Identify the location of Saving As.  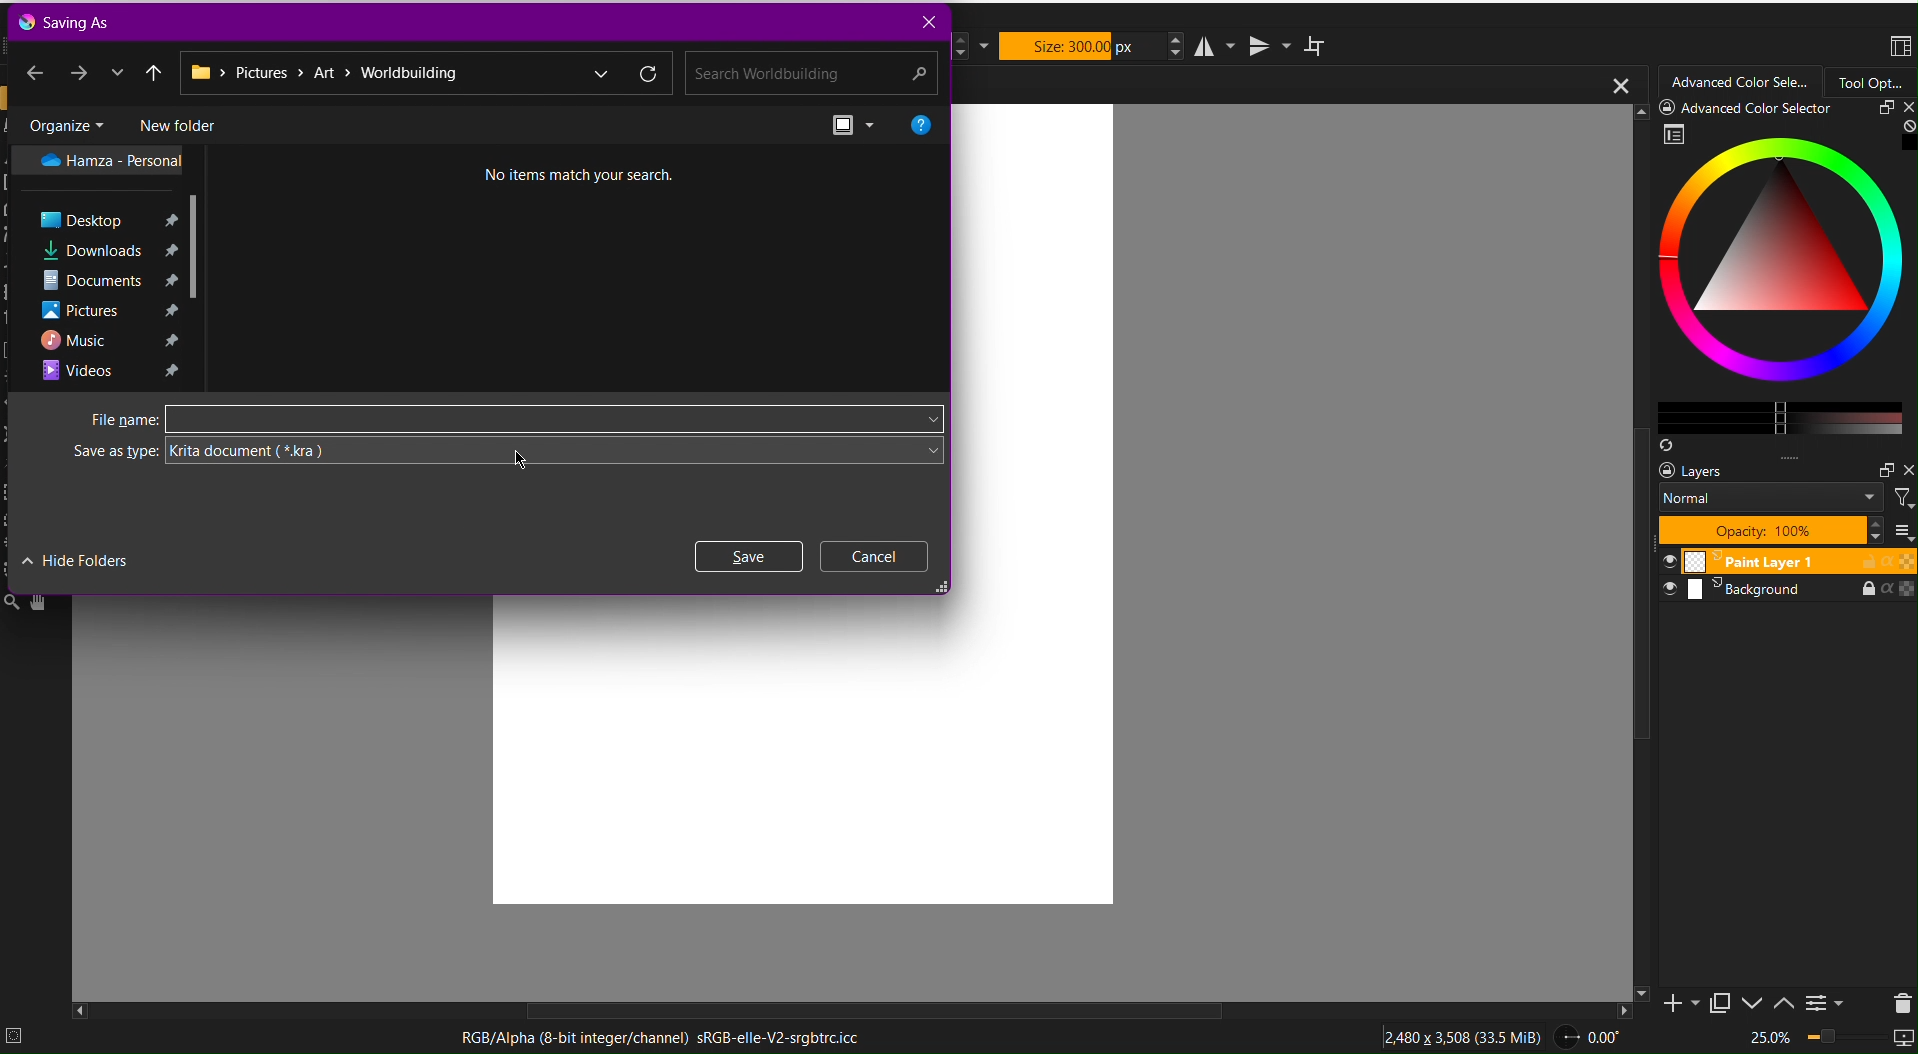
(69, 21).